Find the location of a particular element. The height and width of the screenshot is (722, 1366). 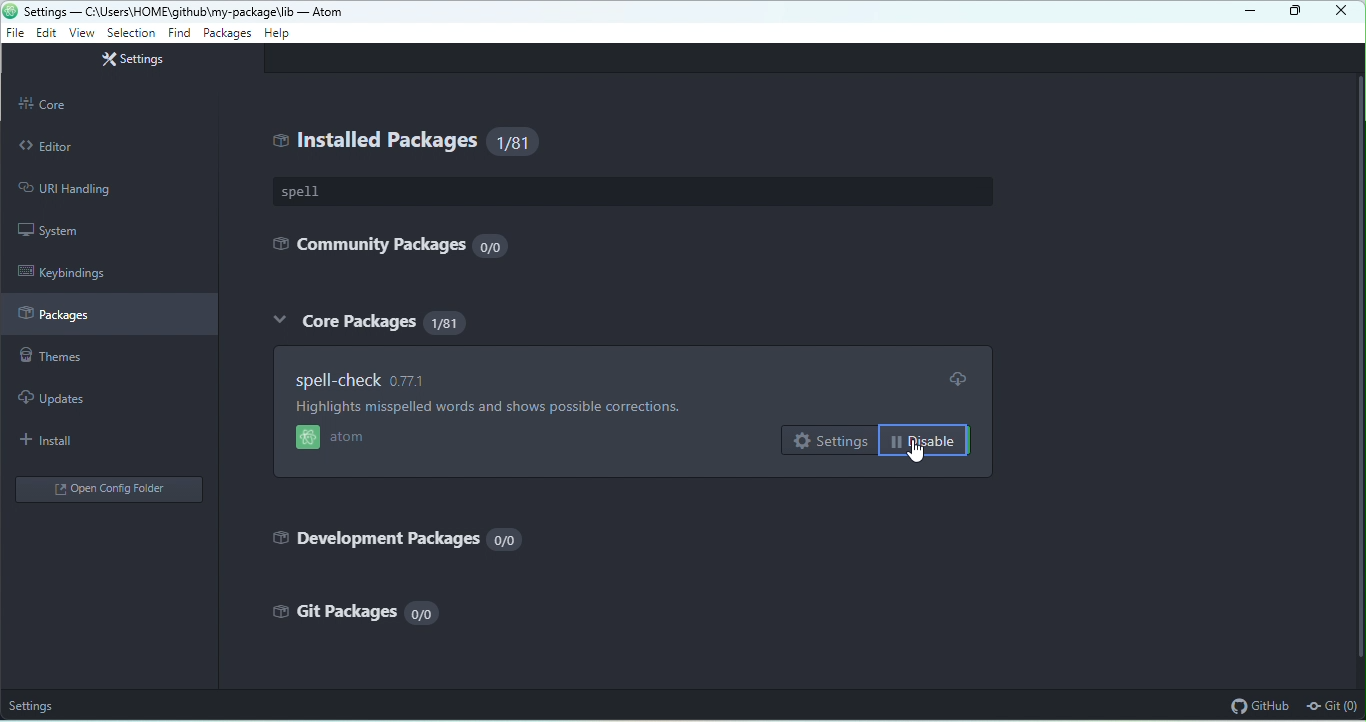

installed packages is located at coordinates (372, 140).